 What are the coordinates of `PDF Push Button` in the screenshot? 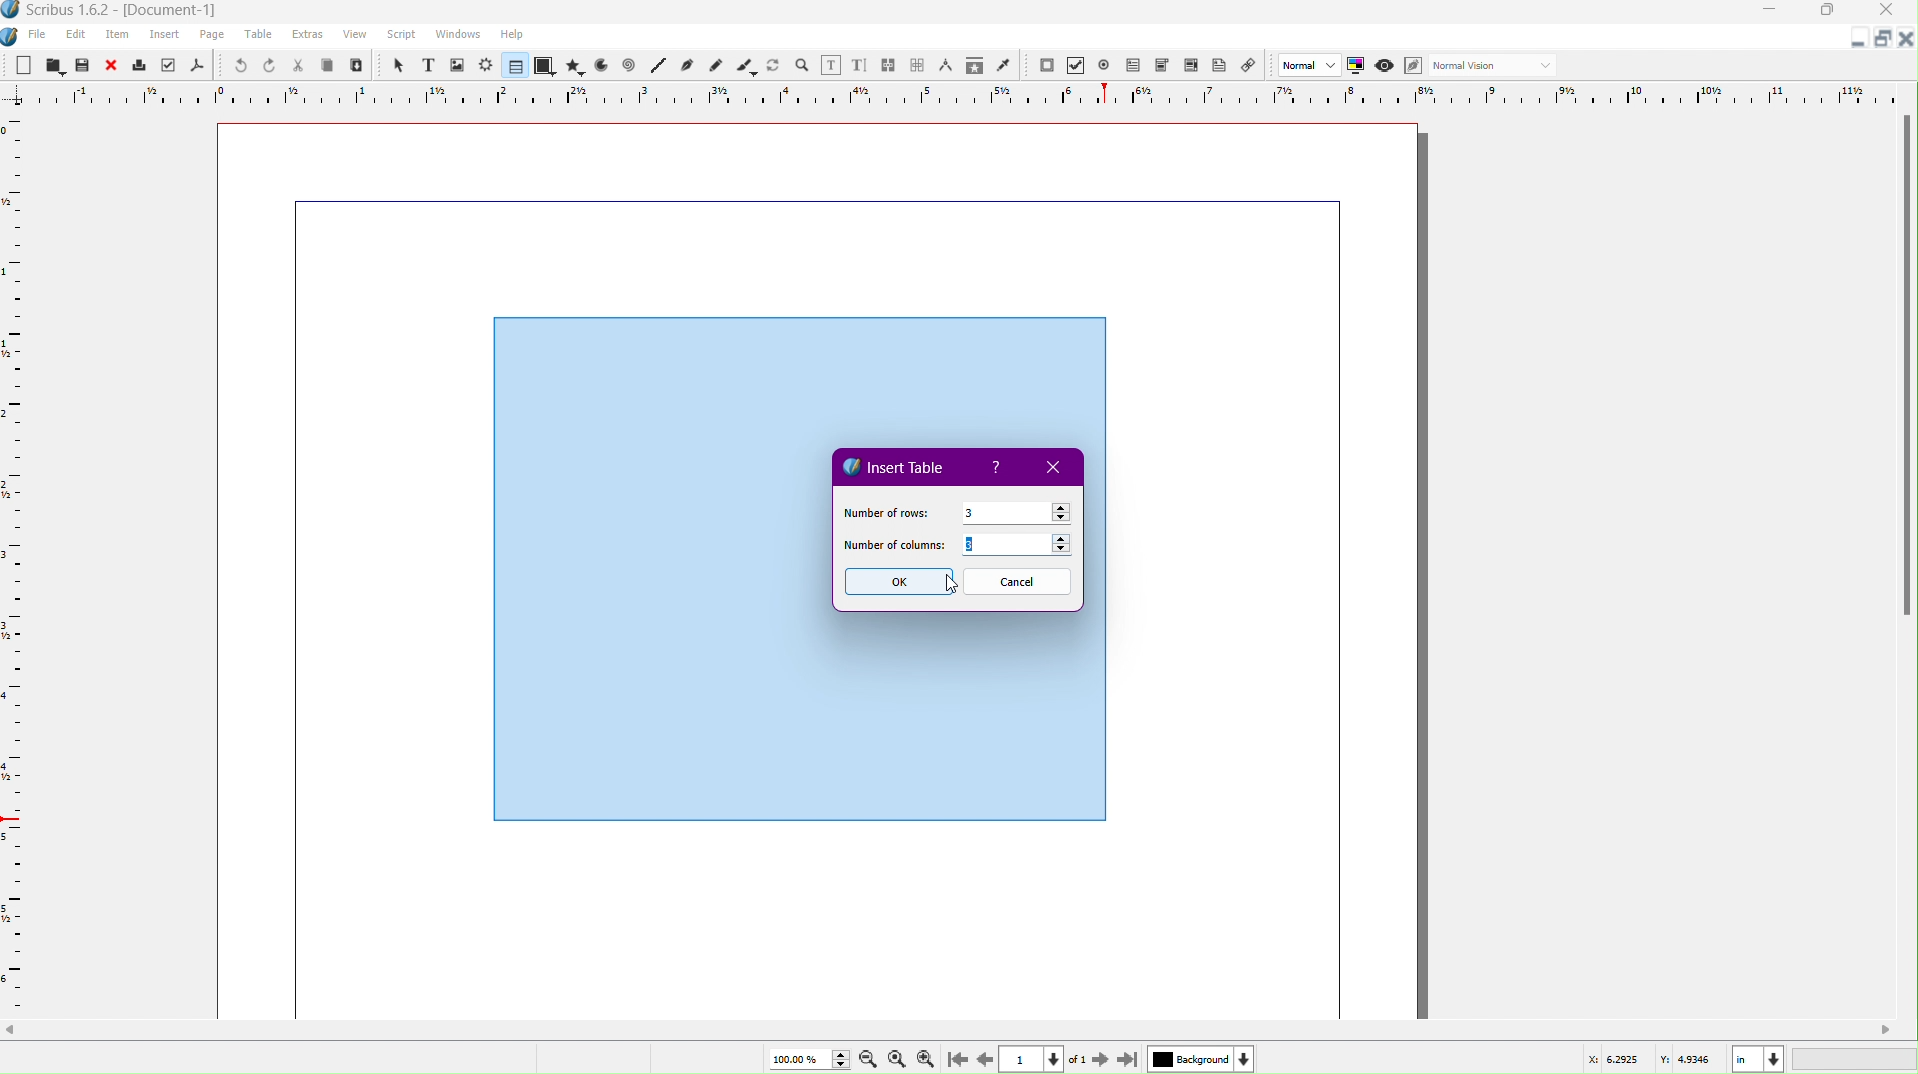 It's located at (1046, 66).